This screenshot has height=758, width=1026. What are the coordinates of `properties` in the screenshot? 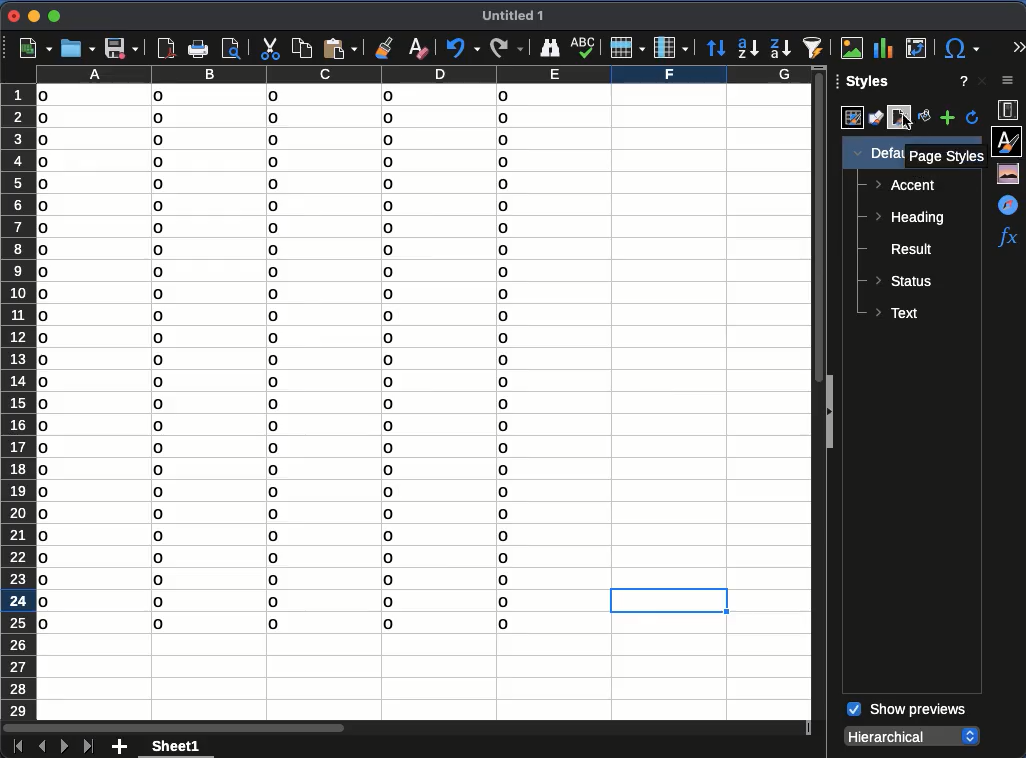 It's located at (1009, 110).